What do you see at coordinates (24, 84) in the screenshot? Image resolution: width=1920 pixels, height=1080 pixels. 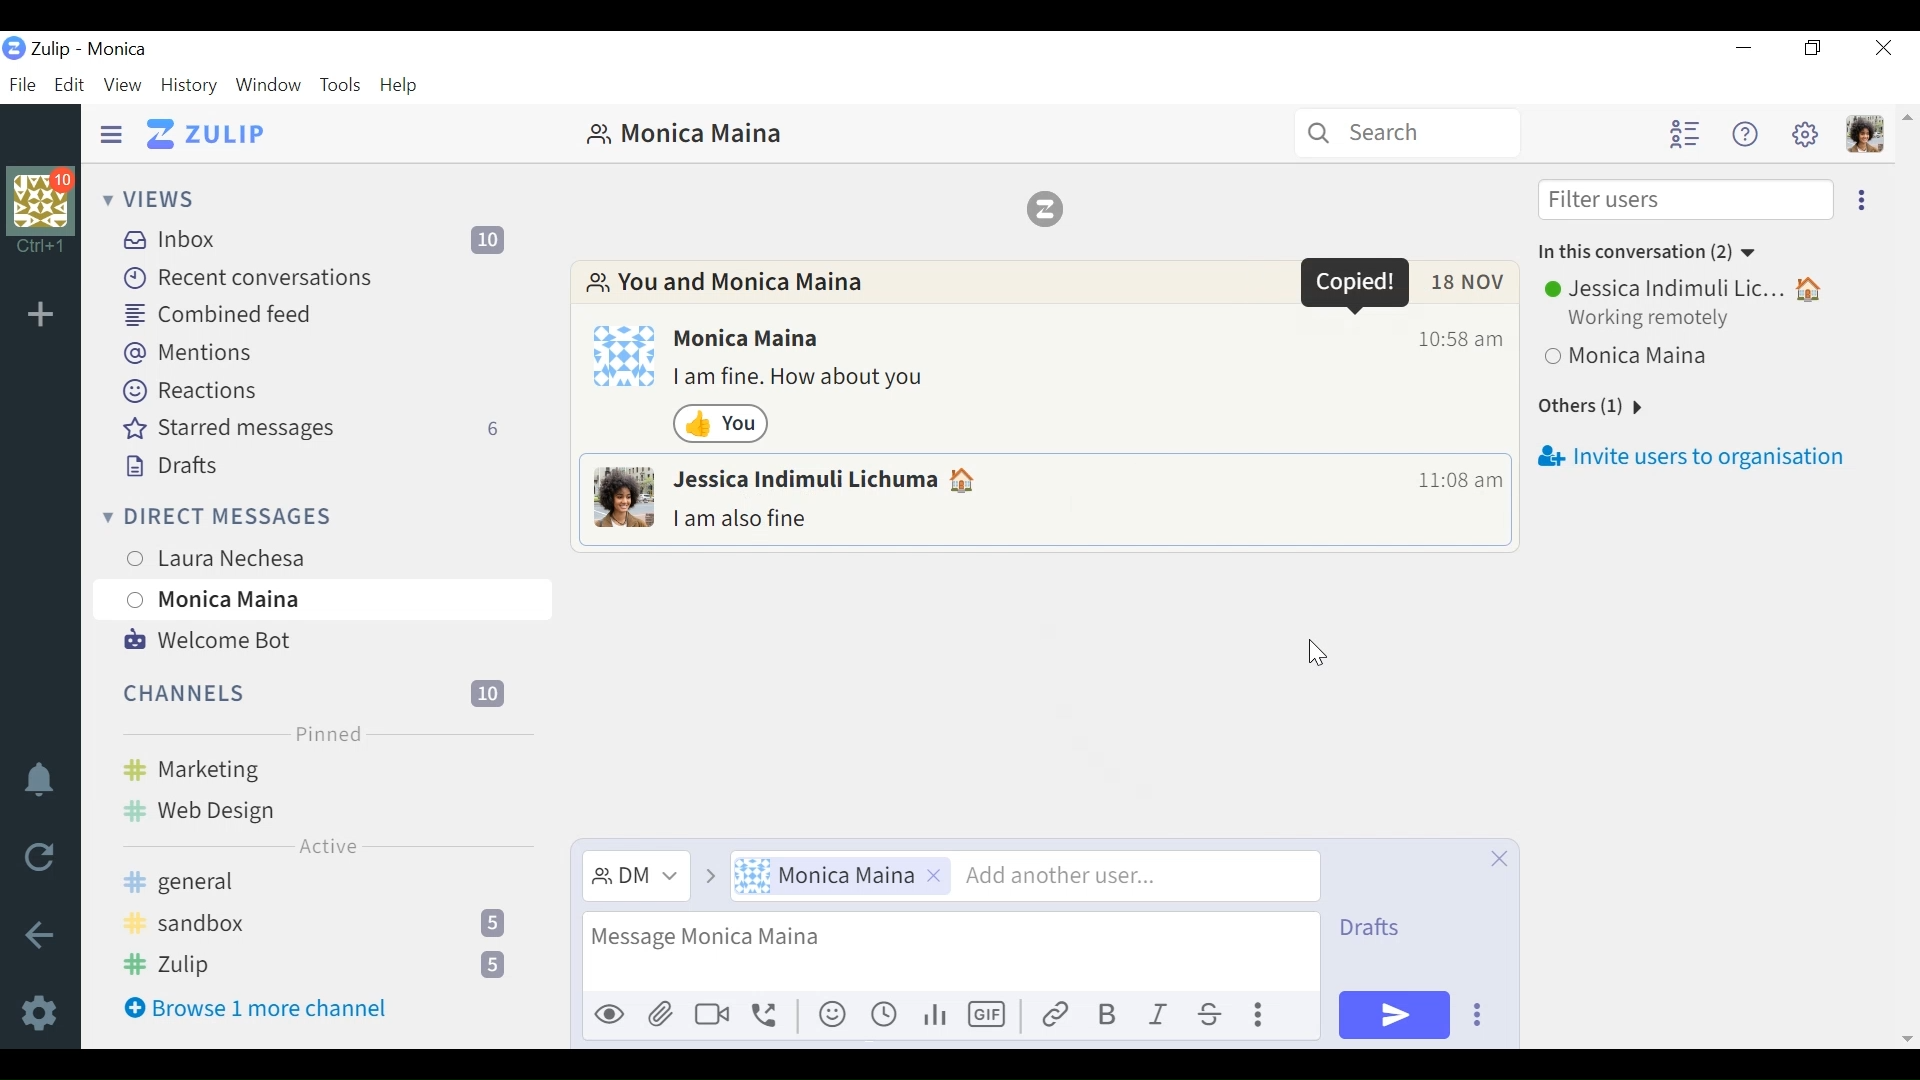 I see `File ` at bounding box center [24, 84].